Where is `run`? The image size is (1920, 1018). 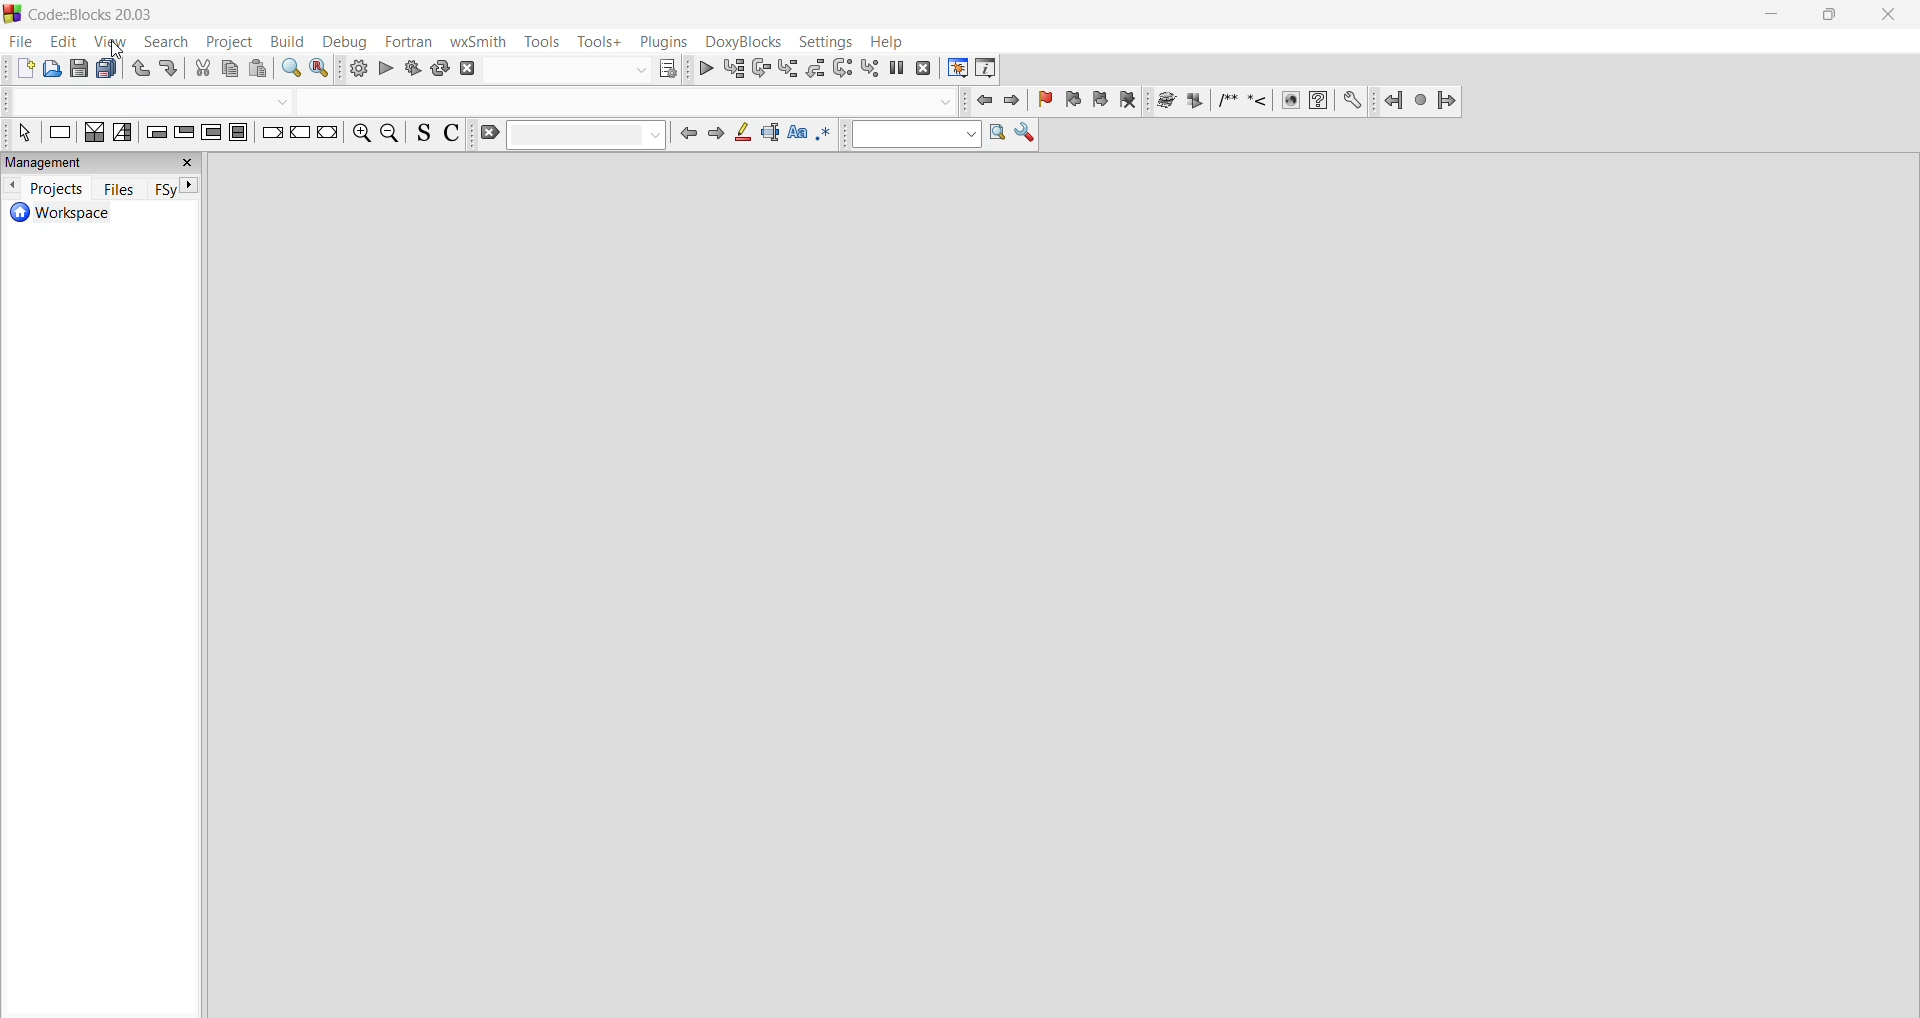 run is located at coordinates (386, 71).